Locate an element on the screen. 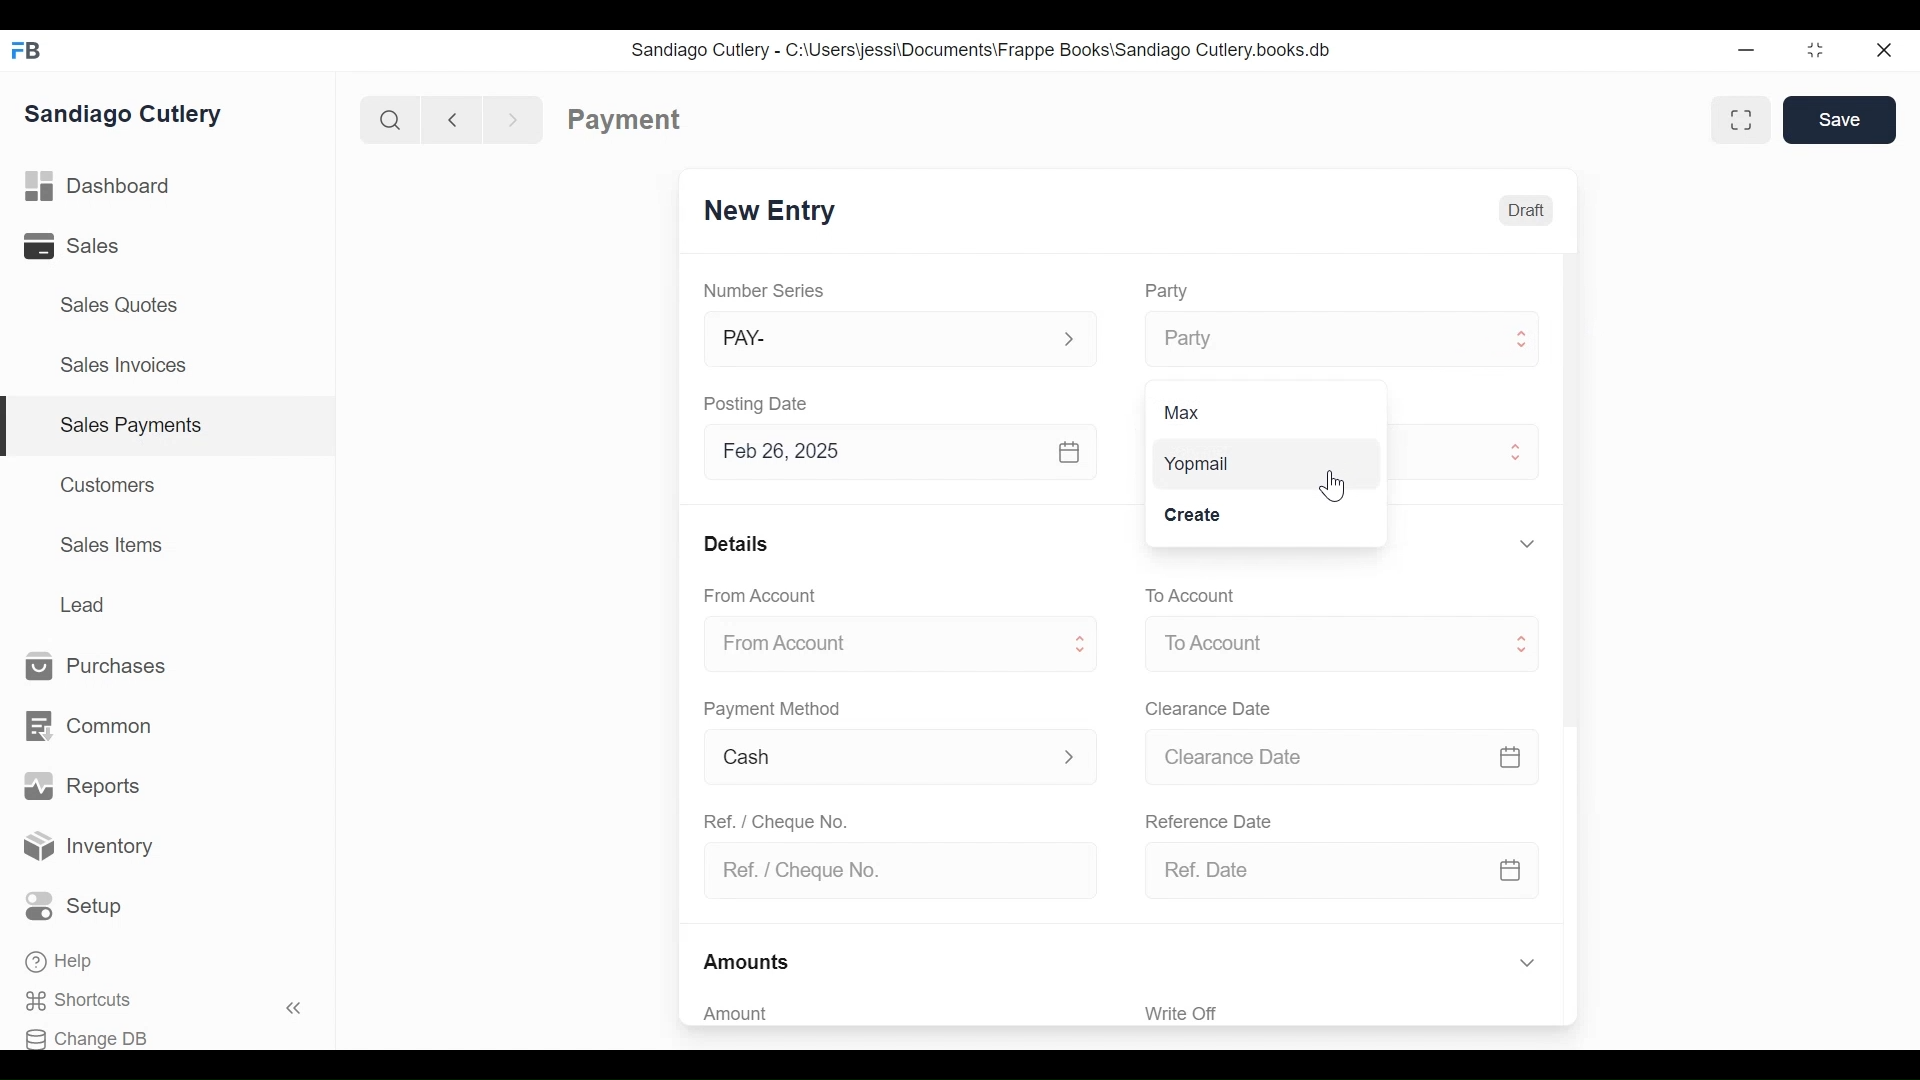 Image resolution: width=1920 pixels, height=1080 pixels. Lead is located at coordinates (84, 605).